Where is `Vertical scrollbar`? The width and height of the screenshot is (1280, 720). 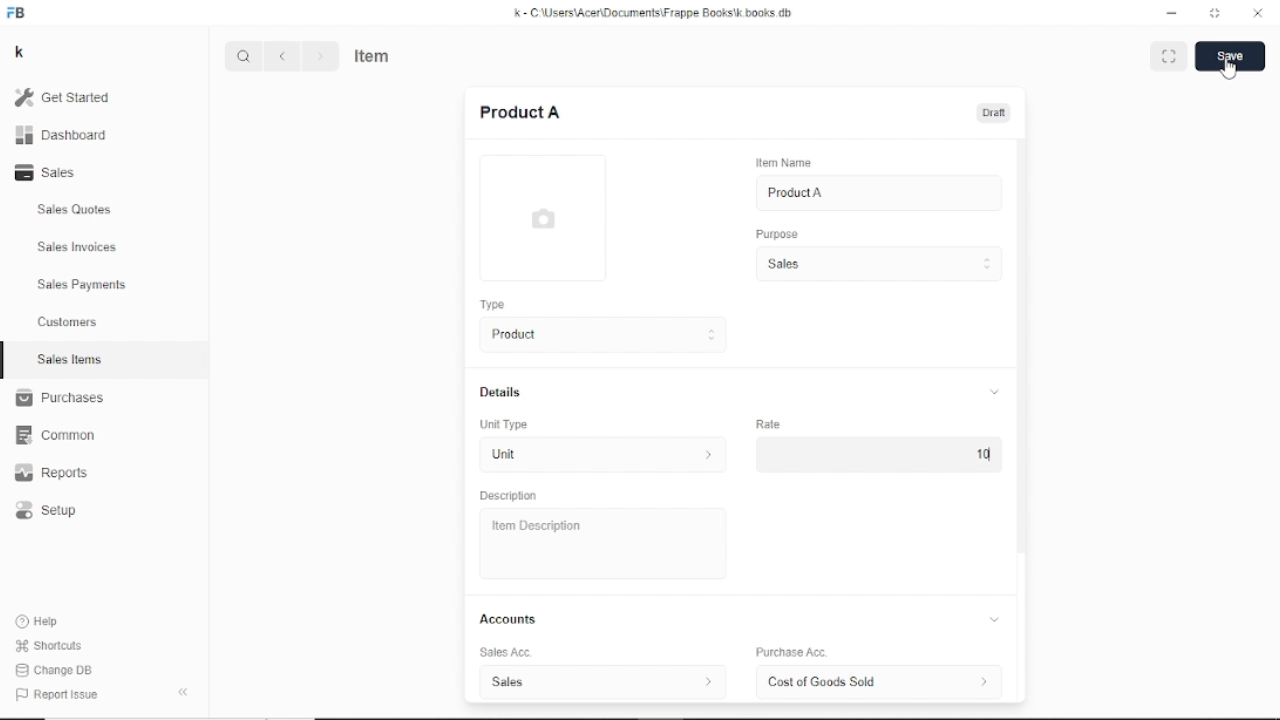 Vertical scrollbar is located at coordinates (1023, 345).